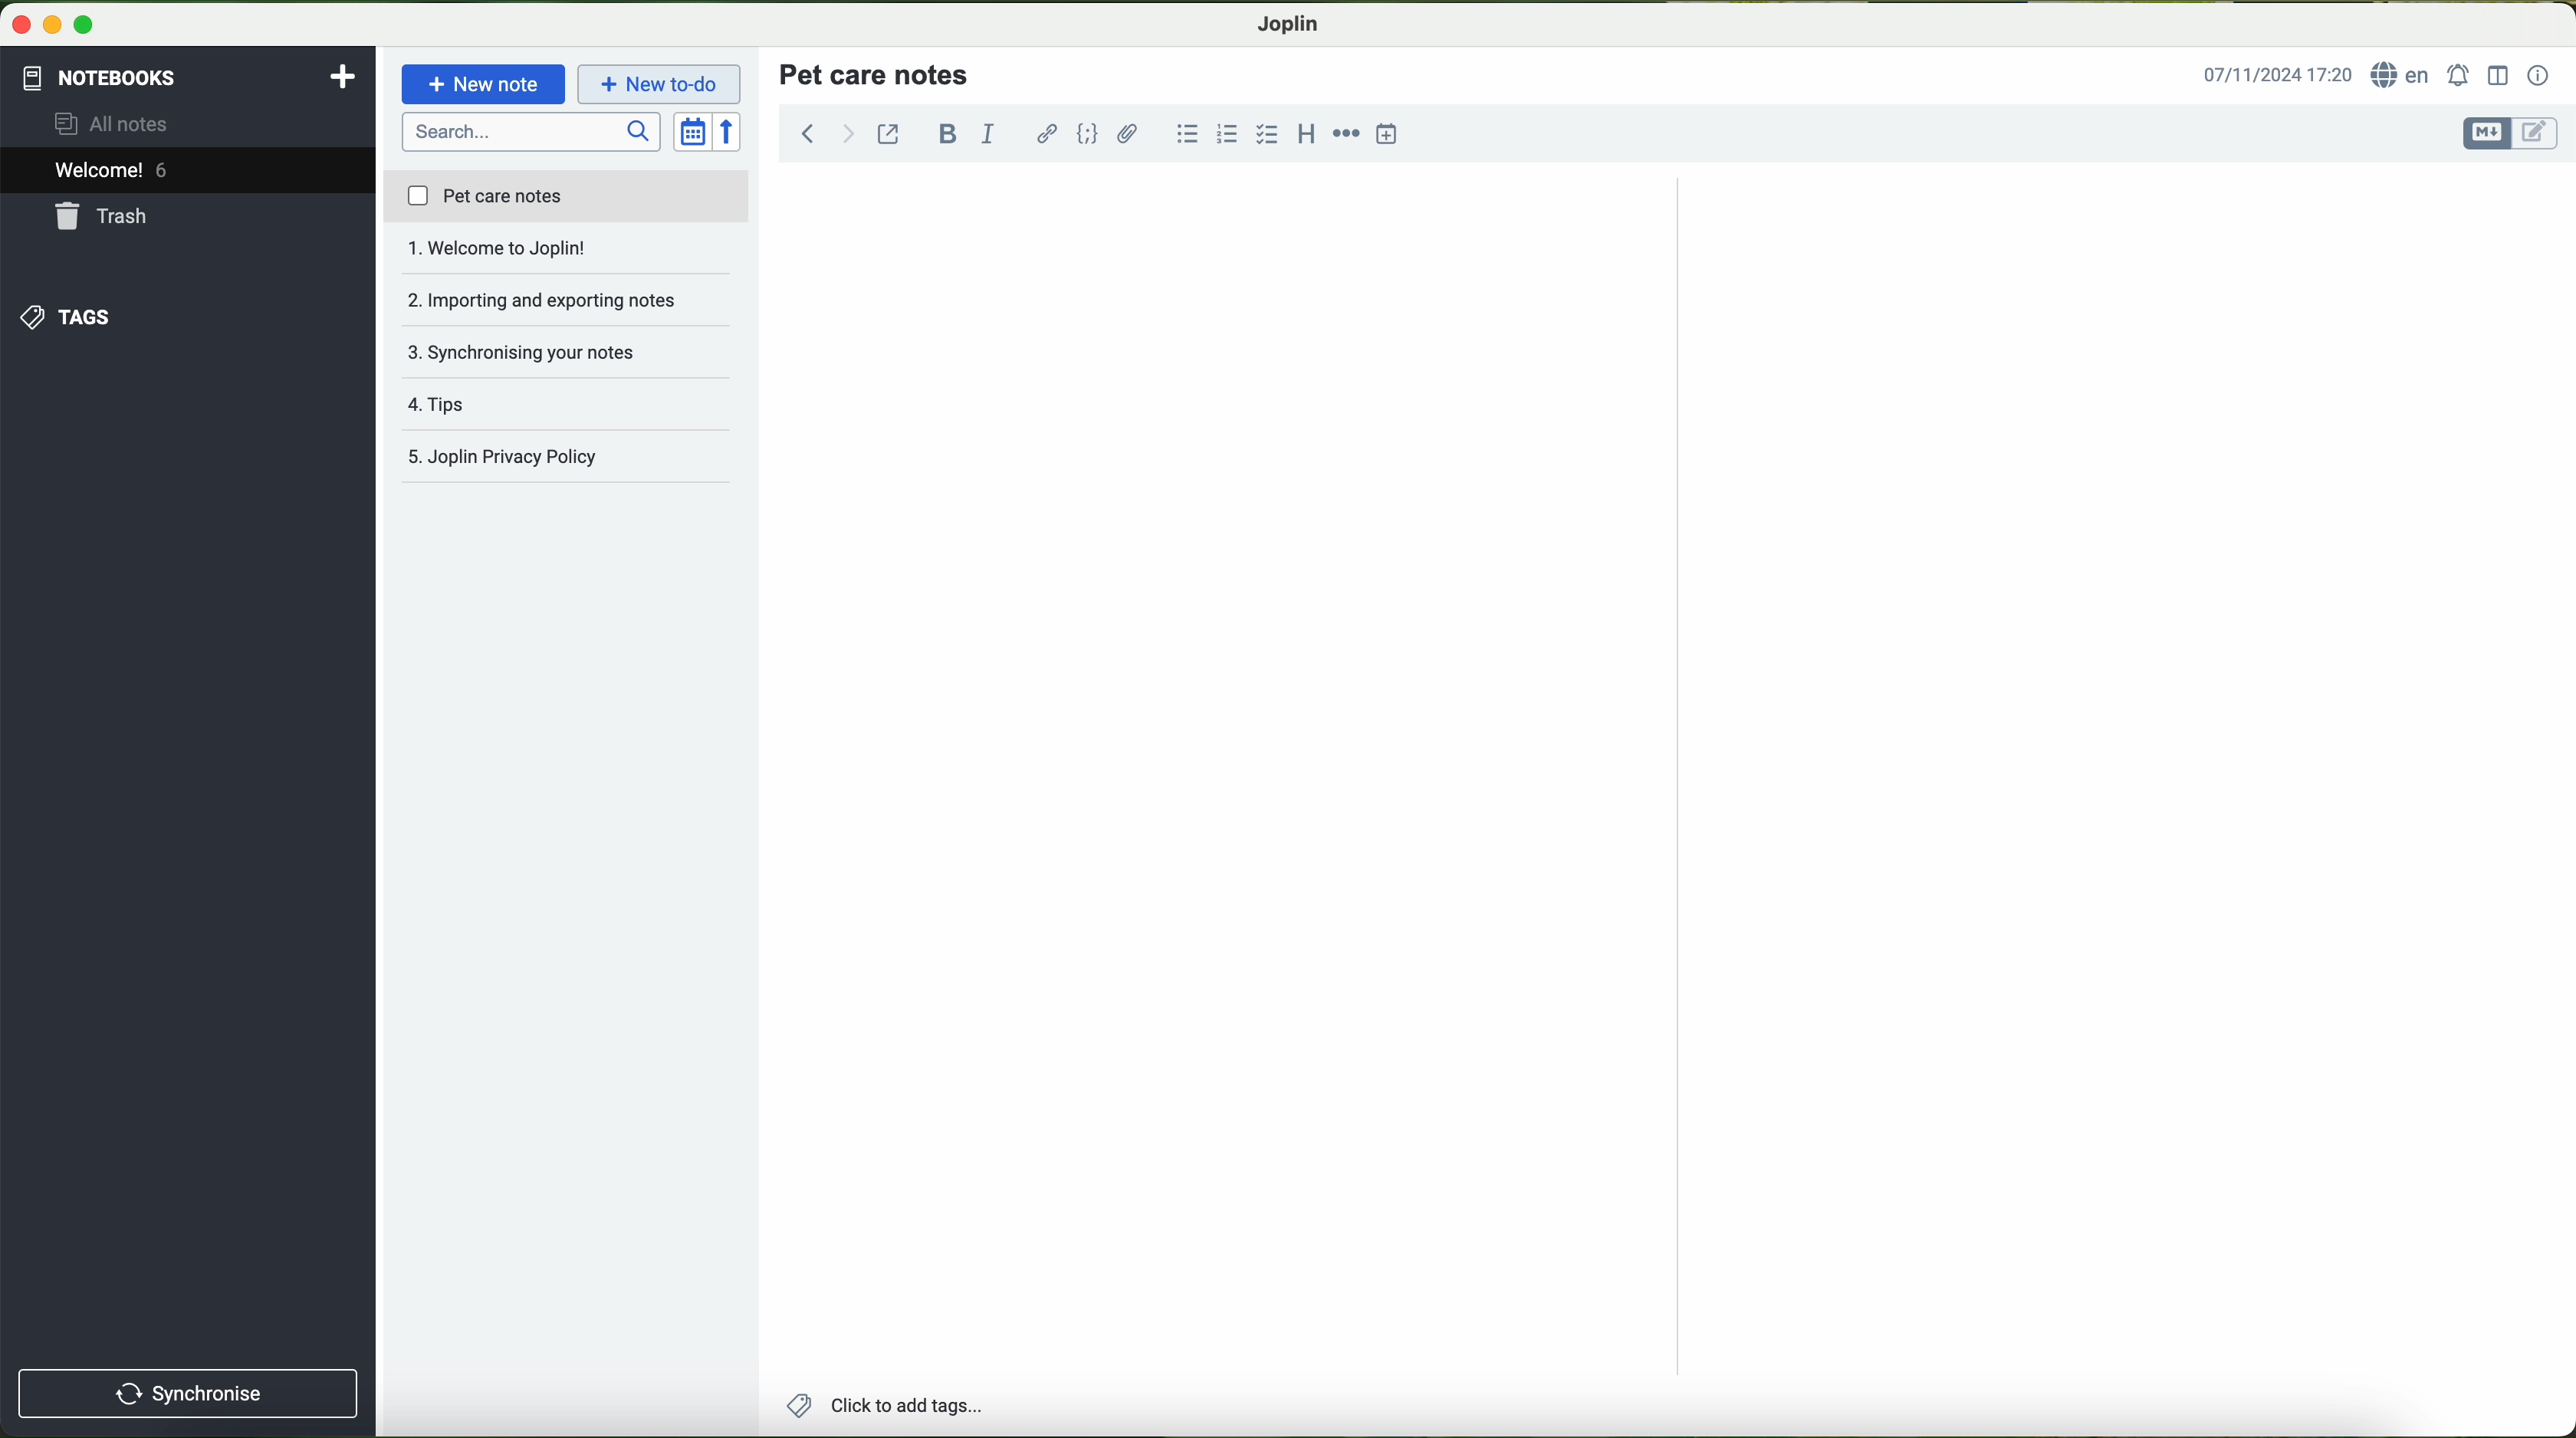 This screenshot has height=1438, width=2576. I want to click on horizontal rule, so click(1347, 131).